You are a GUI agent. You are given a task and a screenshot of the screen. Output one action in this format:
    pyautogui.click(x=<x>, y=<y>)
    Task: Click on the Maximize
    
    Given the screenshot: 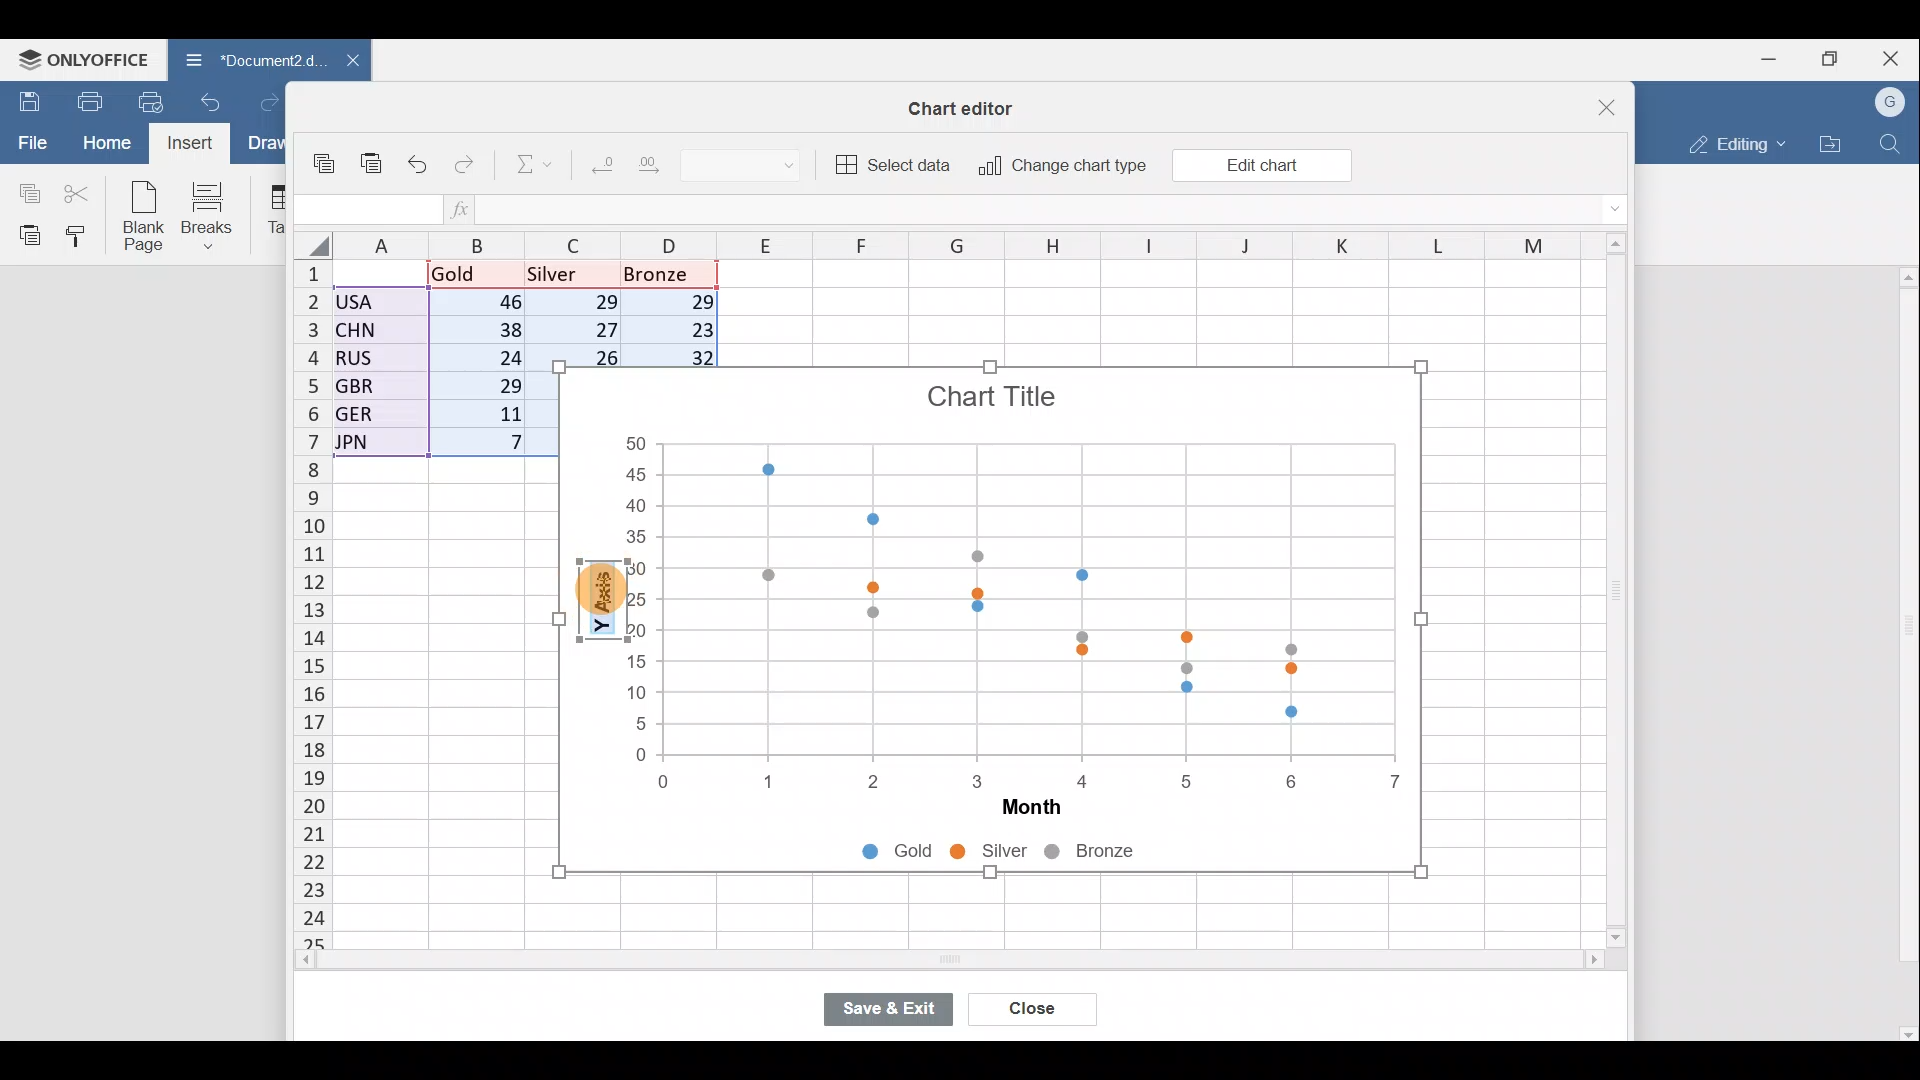 What is the action you would take?
    pyautogui.click(x=1831, y=59)
    